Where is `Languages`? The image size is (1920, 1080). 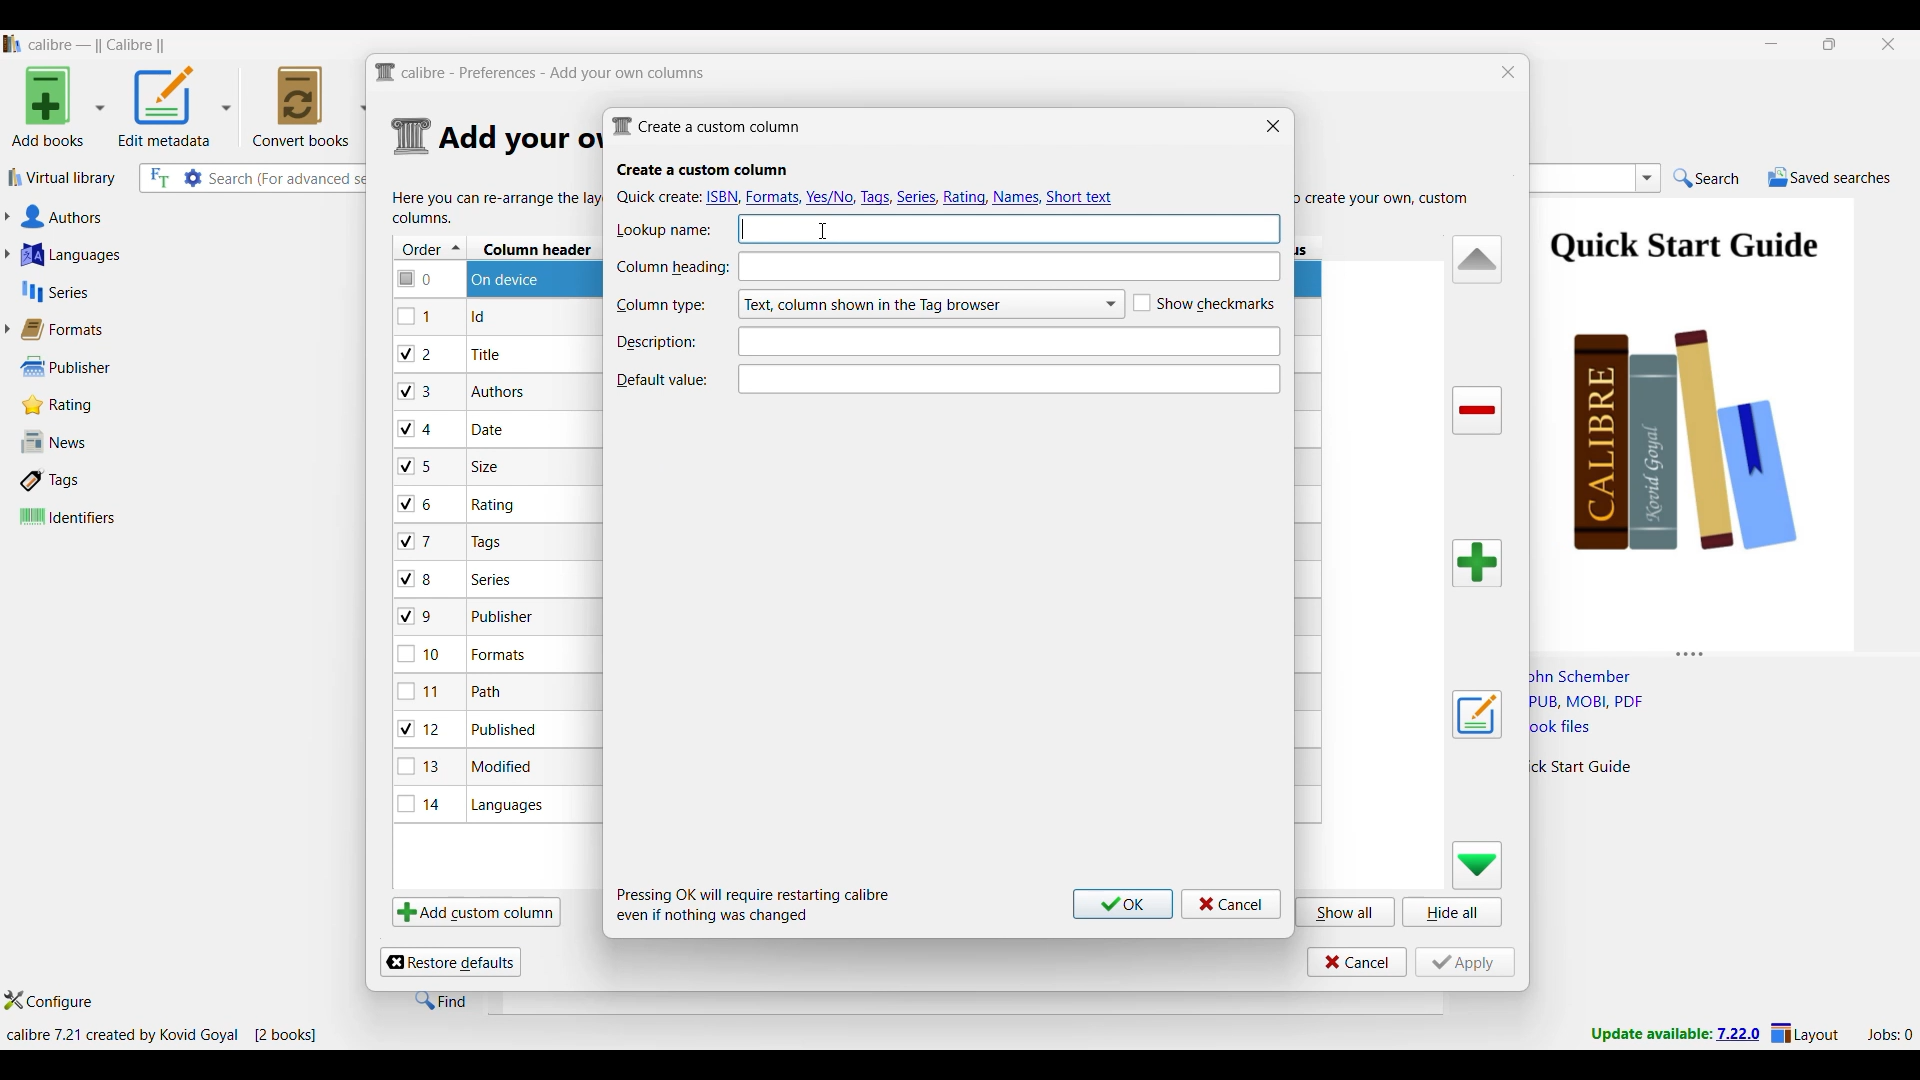 Languages is located at coordinates (152, 254).